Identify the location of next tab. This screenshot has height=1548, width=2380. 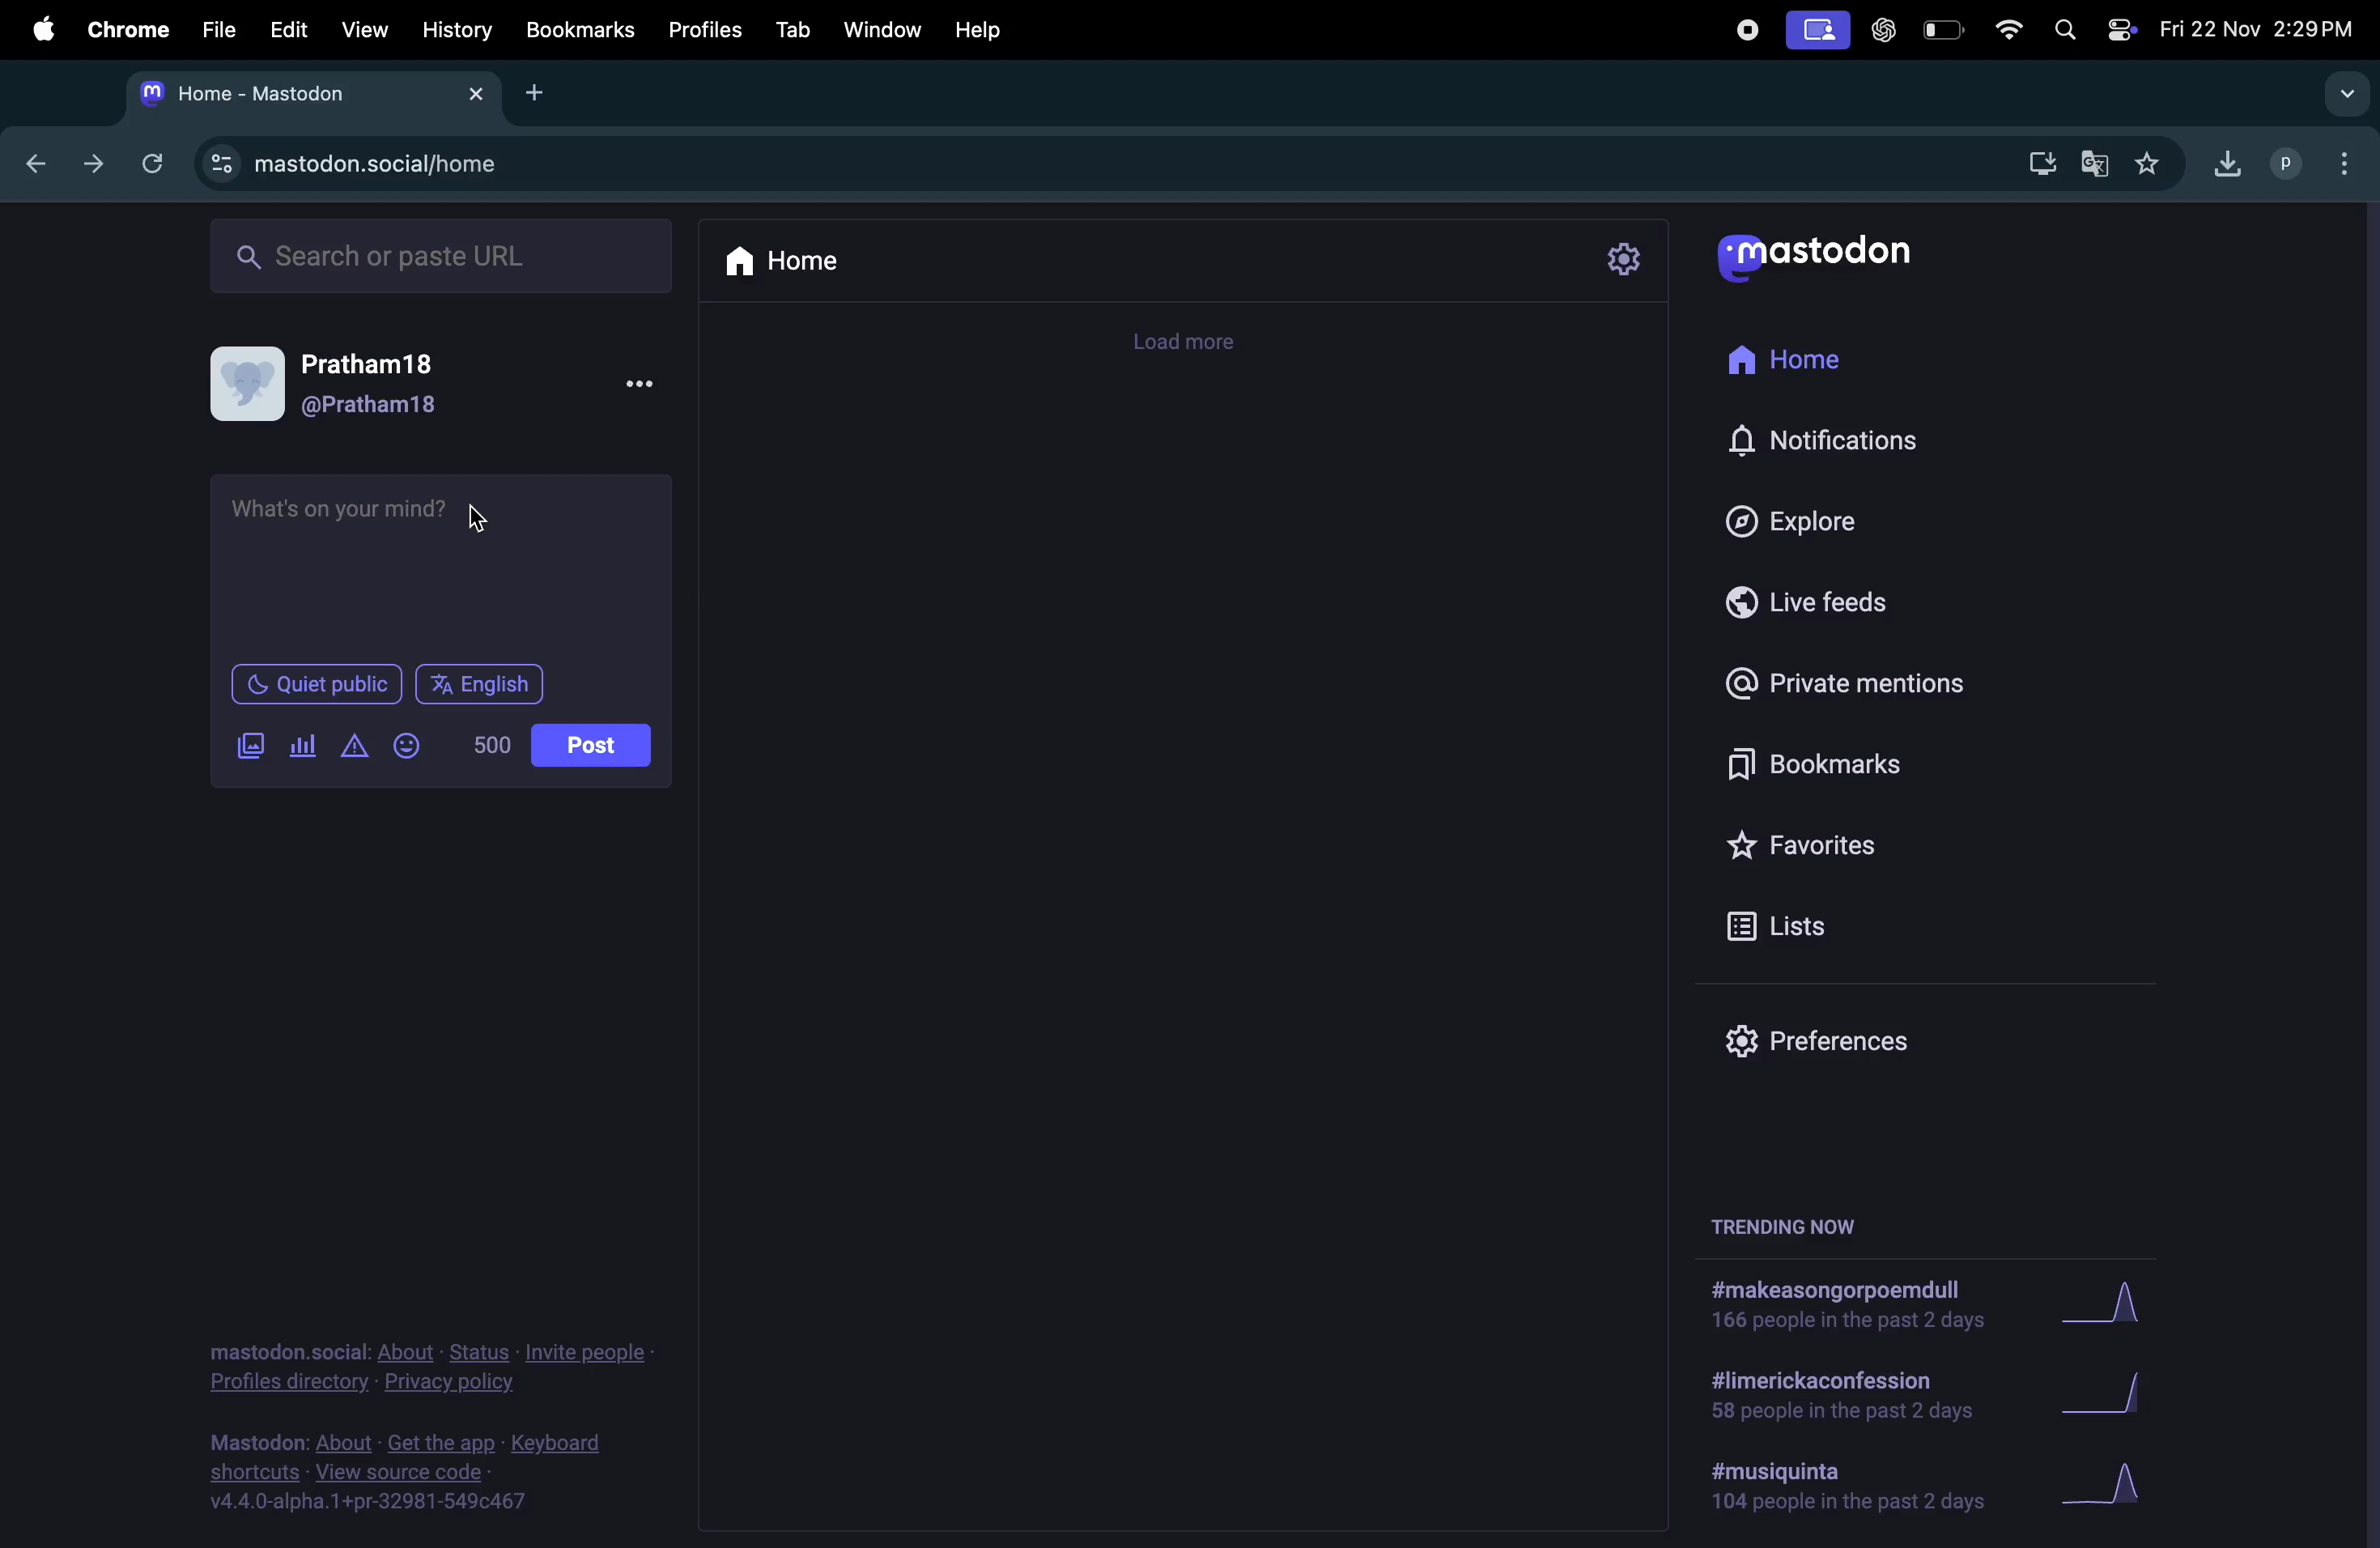
(88, 164).